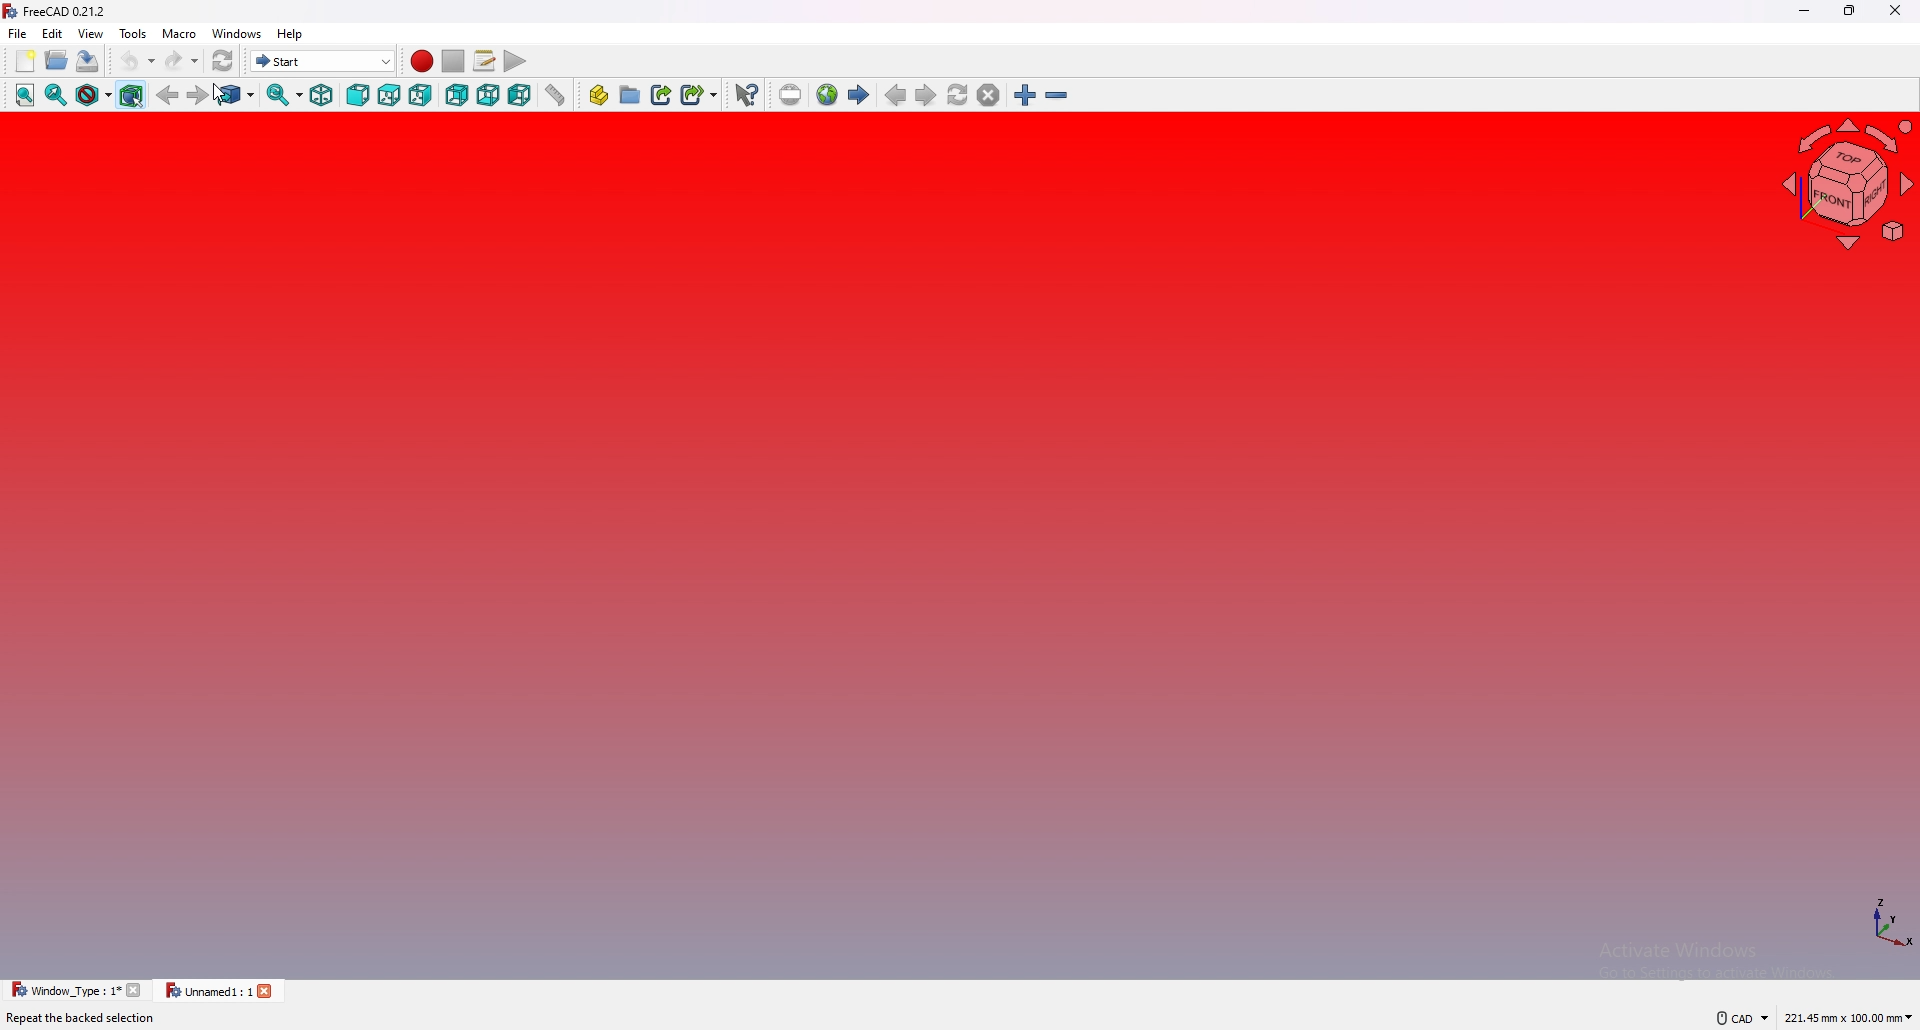  What do you see at coordinates (86, 1017) in the screenshot?
I see `Repeat the backed selection` at bounding box center [86, 1017].